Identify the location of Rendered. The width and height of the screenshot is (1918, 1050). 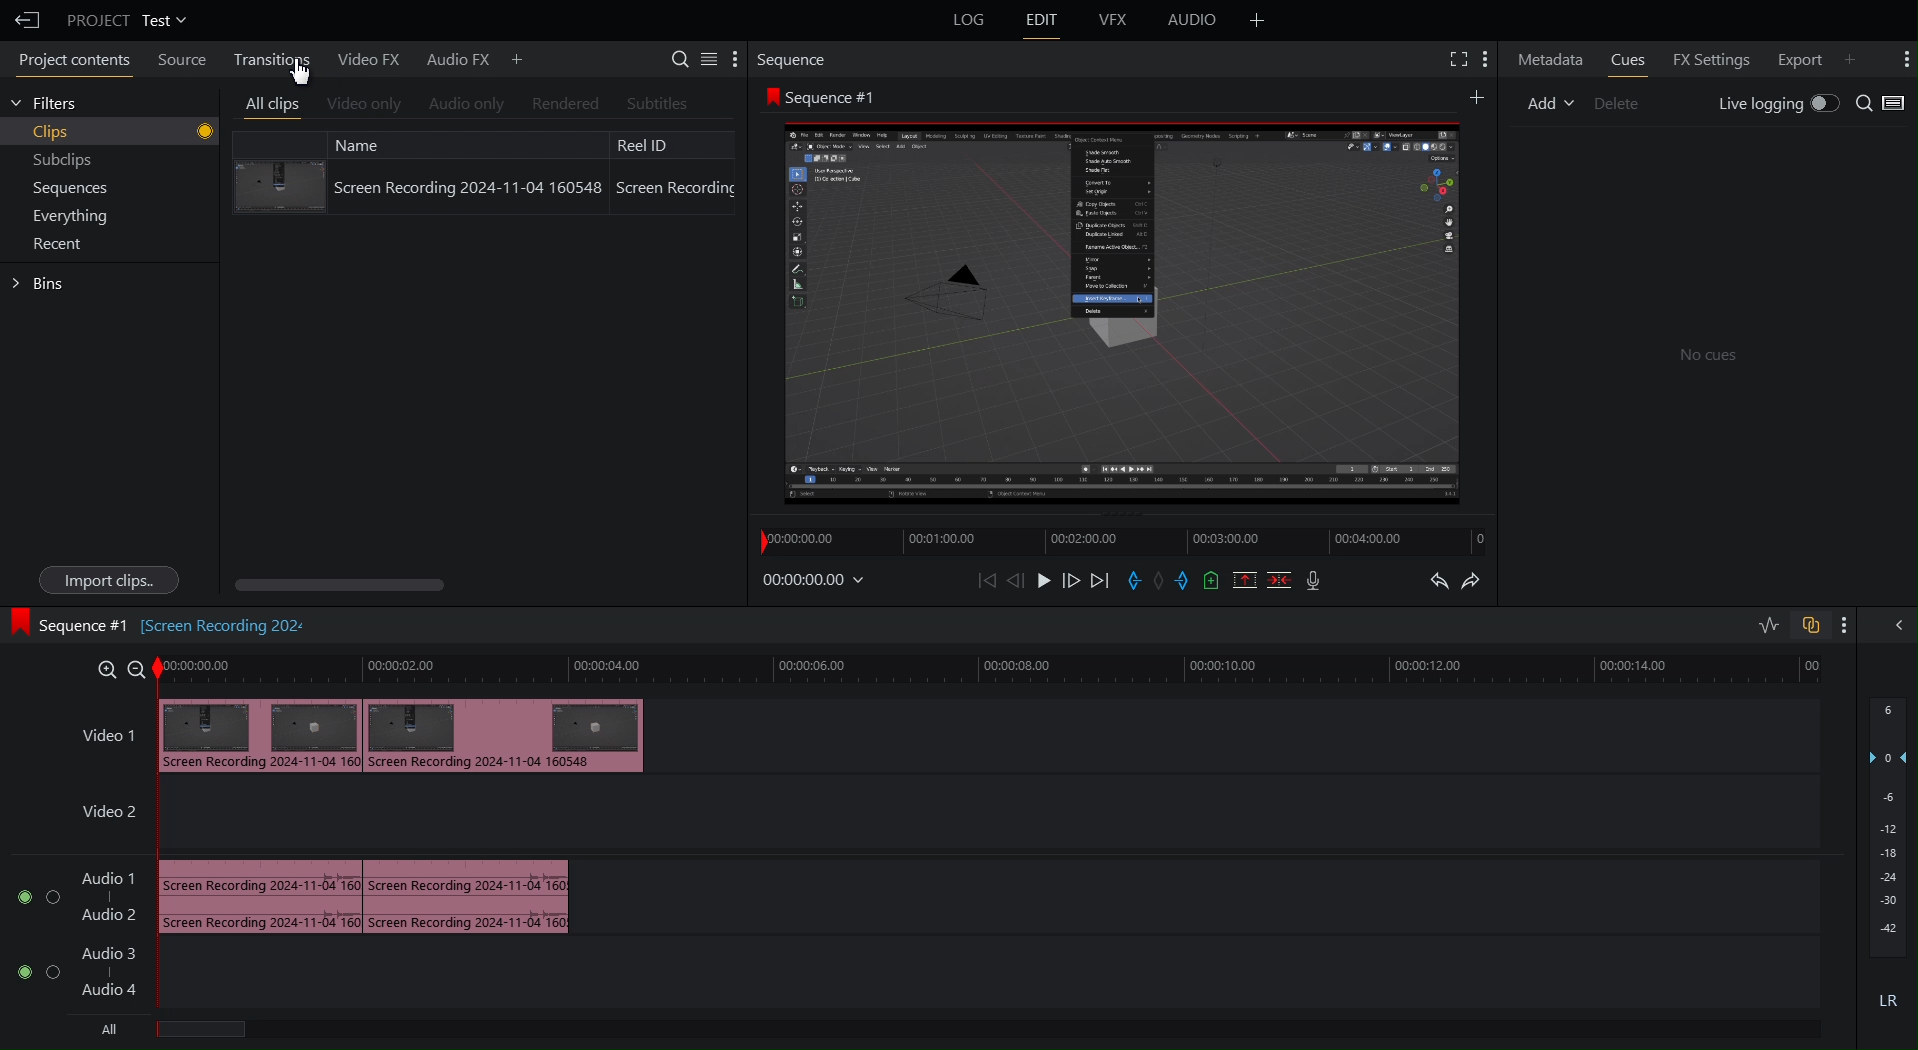
(565, 101).